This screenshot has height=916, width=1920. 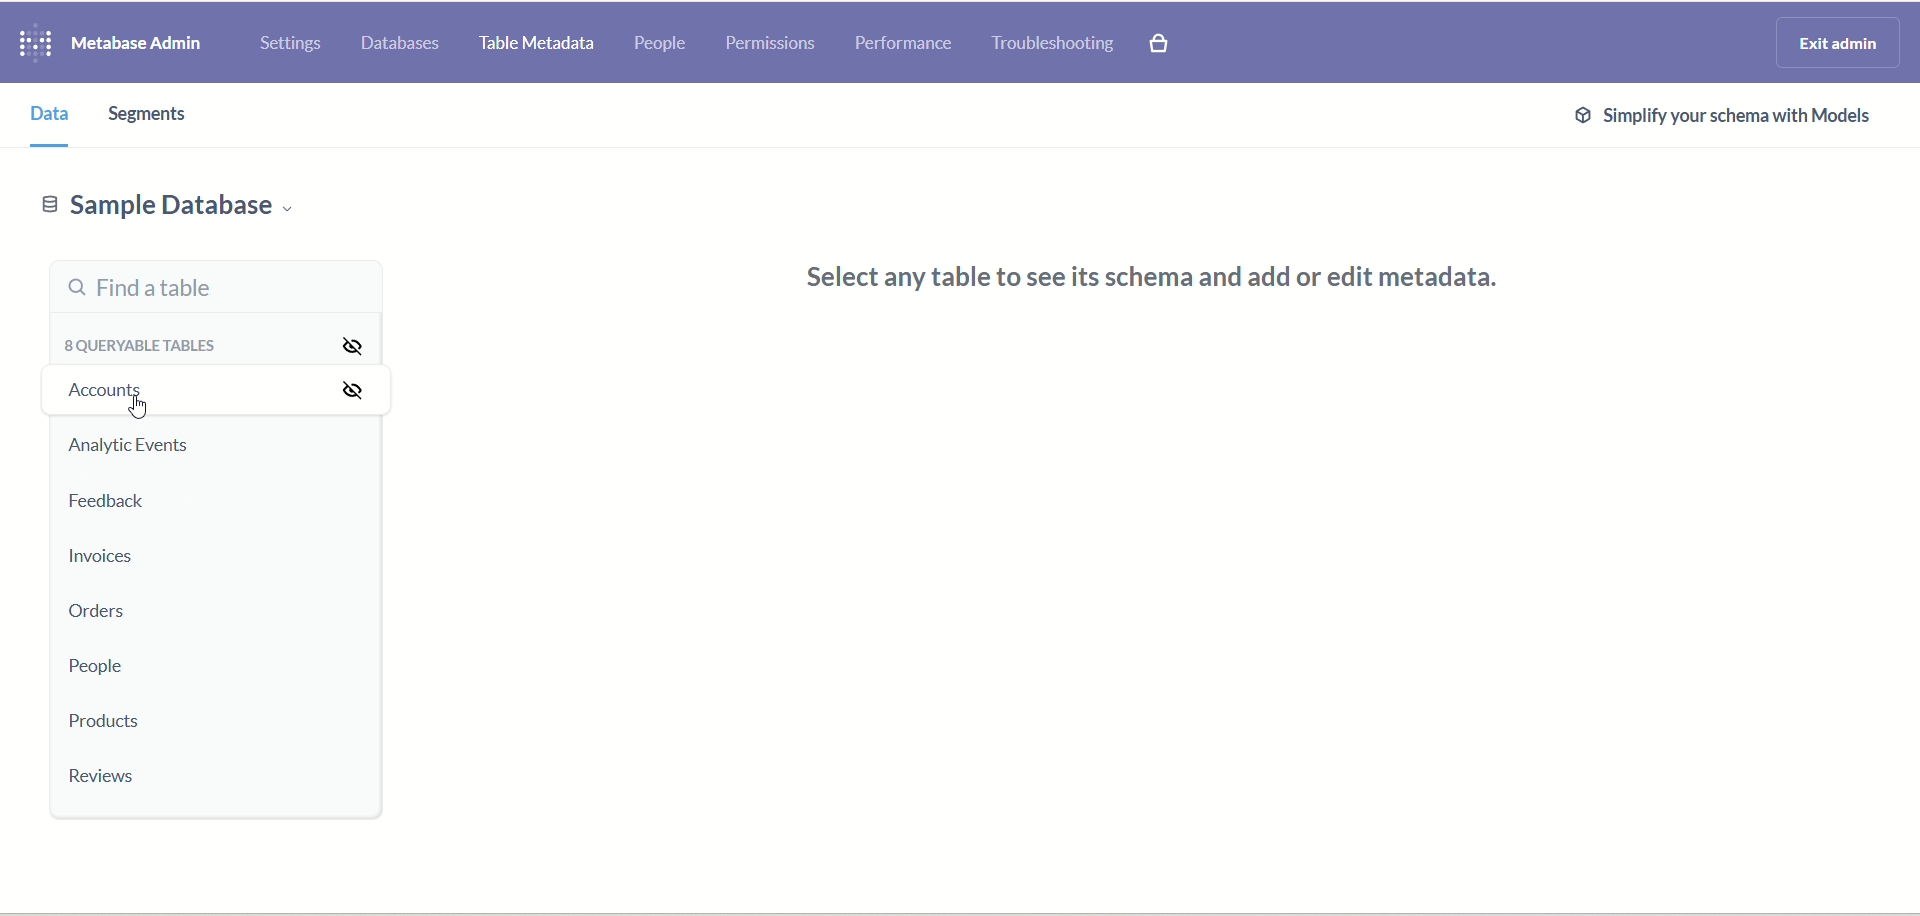 I want to click on visibility , so click(x=356, y=348).